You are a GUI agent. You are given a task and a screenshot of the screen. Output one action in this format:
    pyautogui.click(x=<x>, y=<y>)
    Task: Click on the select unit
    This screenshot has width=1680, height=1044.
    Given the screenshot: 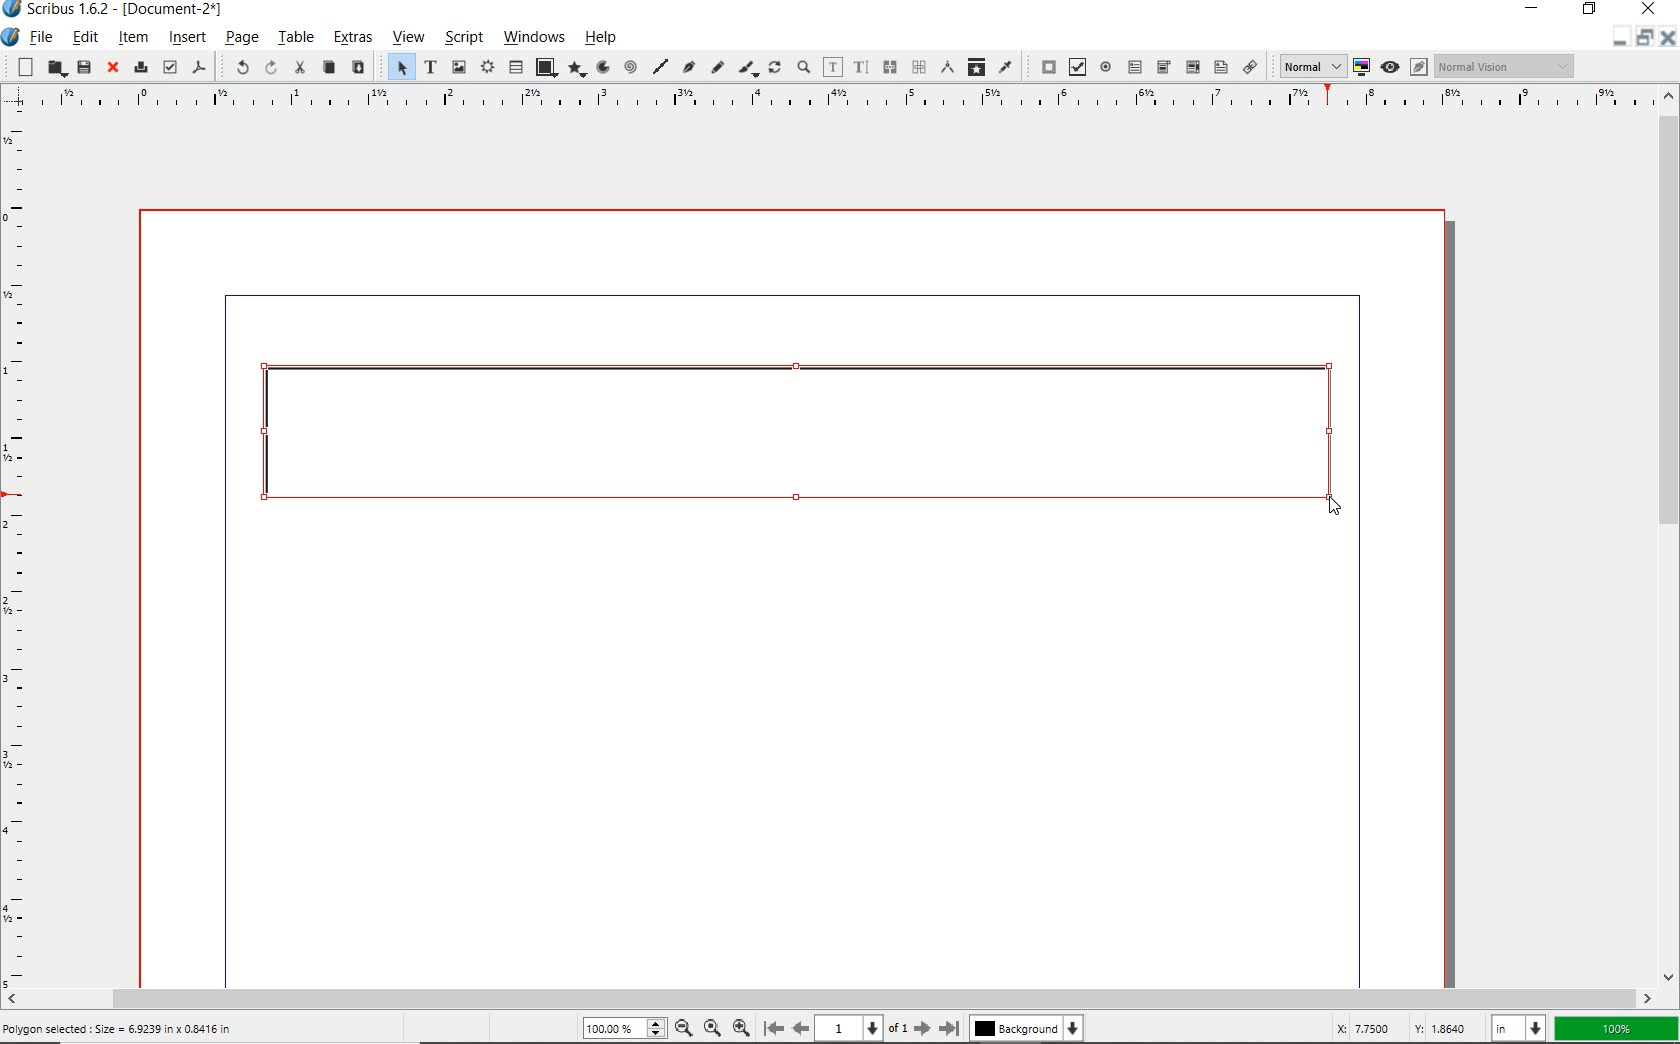 What is the action you would take?
    pyautogui.click(x=1517, y=1030)
    